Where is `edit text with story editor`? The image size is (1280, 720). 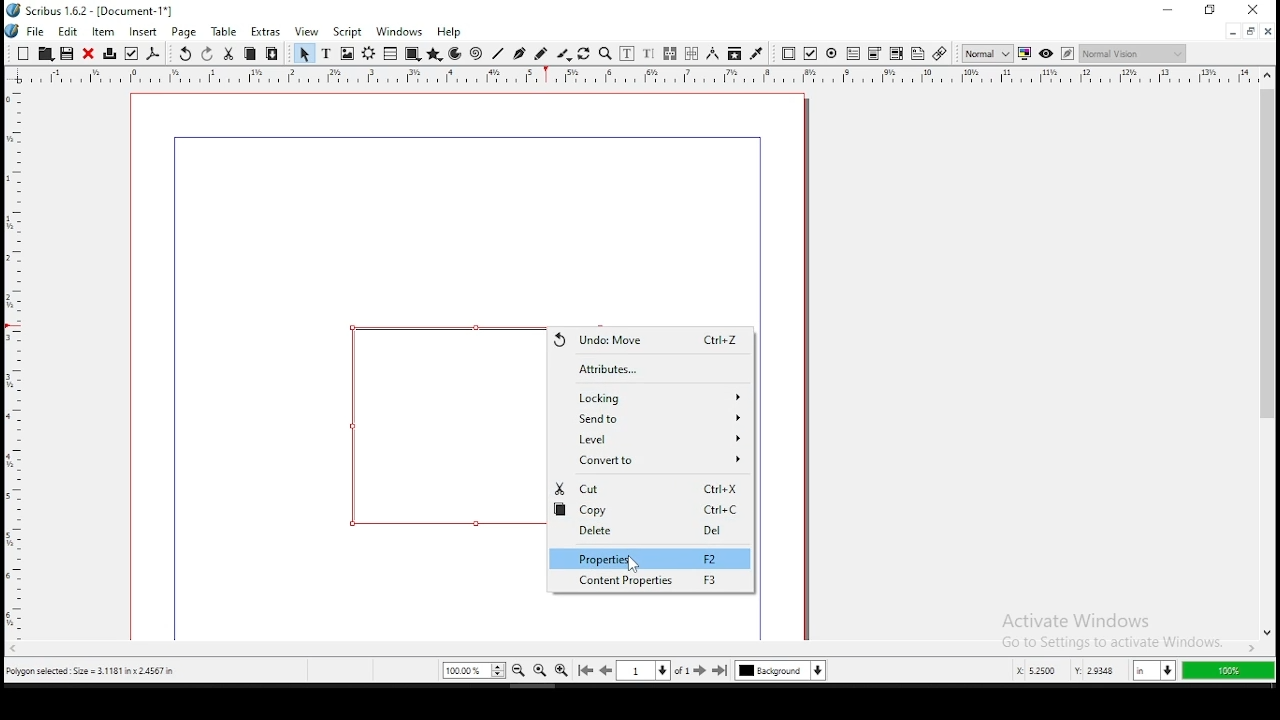
edit text with story editor is located at coordinates (648, 54).